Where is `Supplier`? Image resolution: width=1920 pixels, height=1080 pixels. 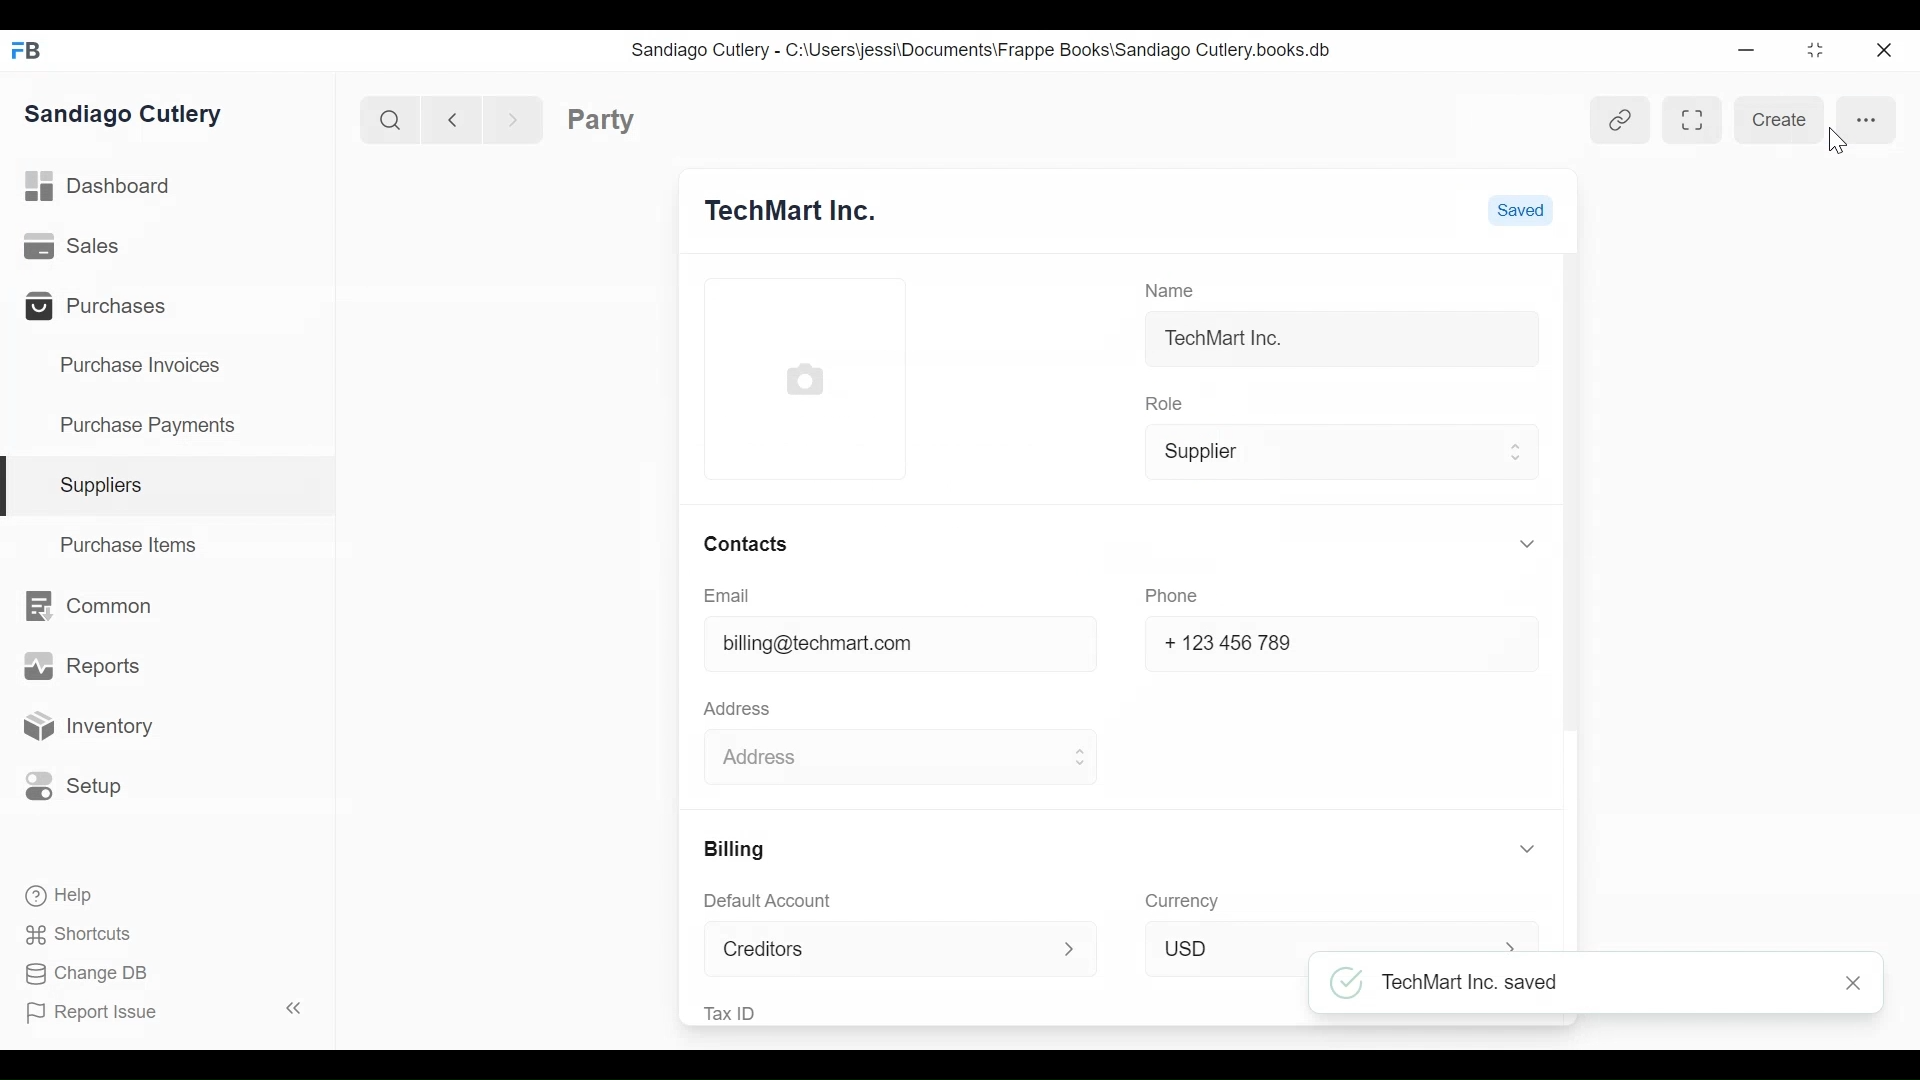 Supplier is located at coordinates (1336, 453).